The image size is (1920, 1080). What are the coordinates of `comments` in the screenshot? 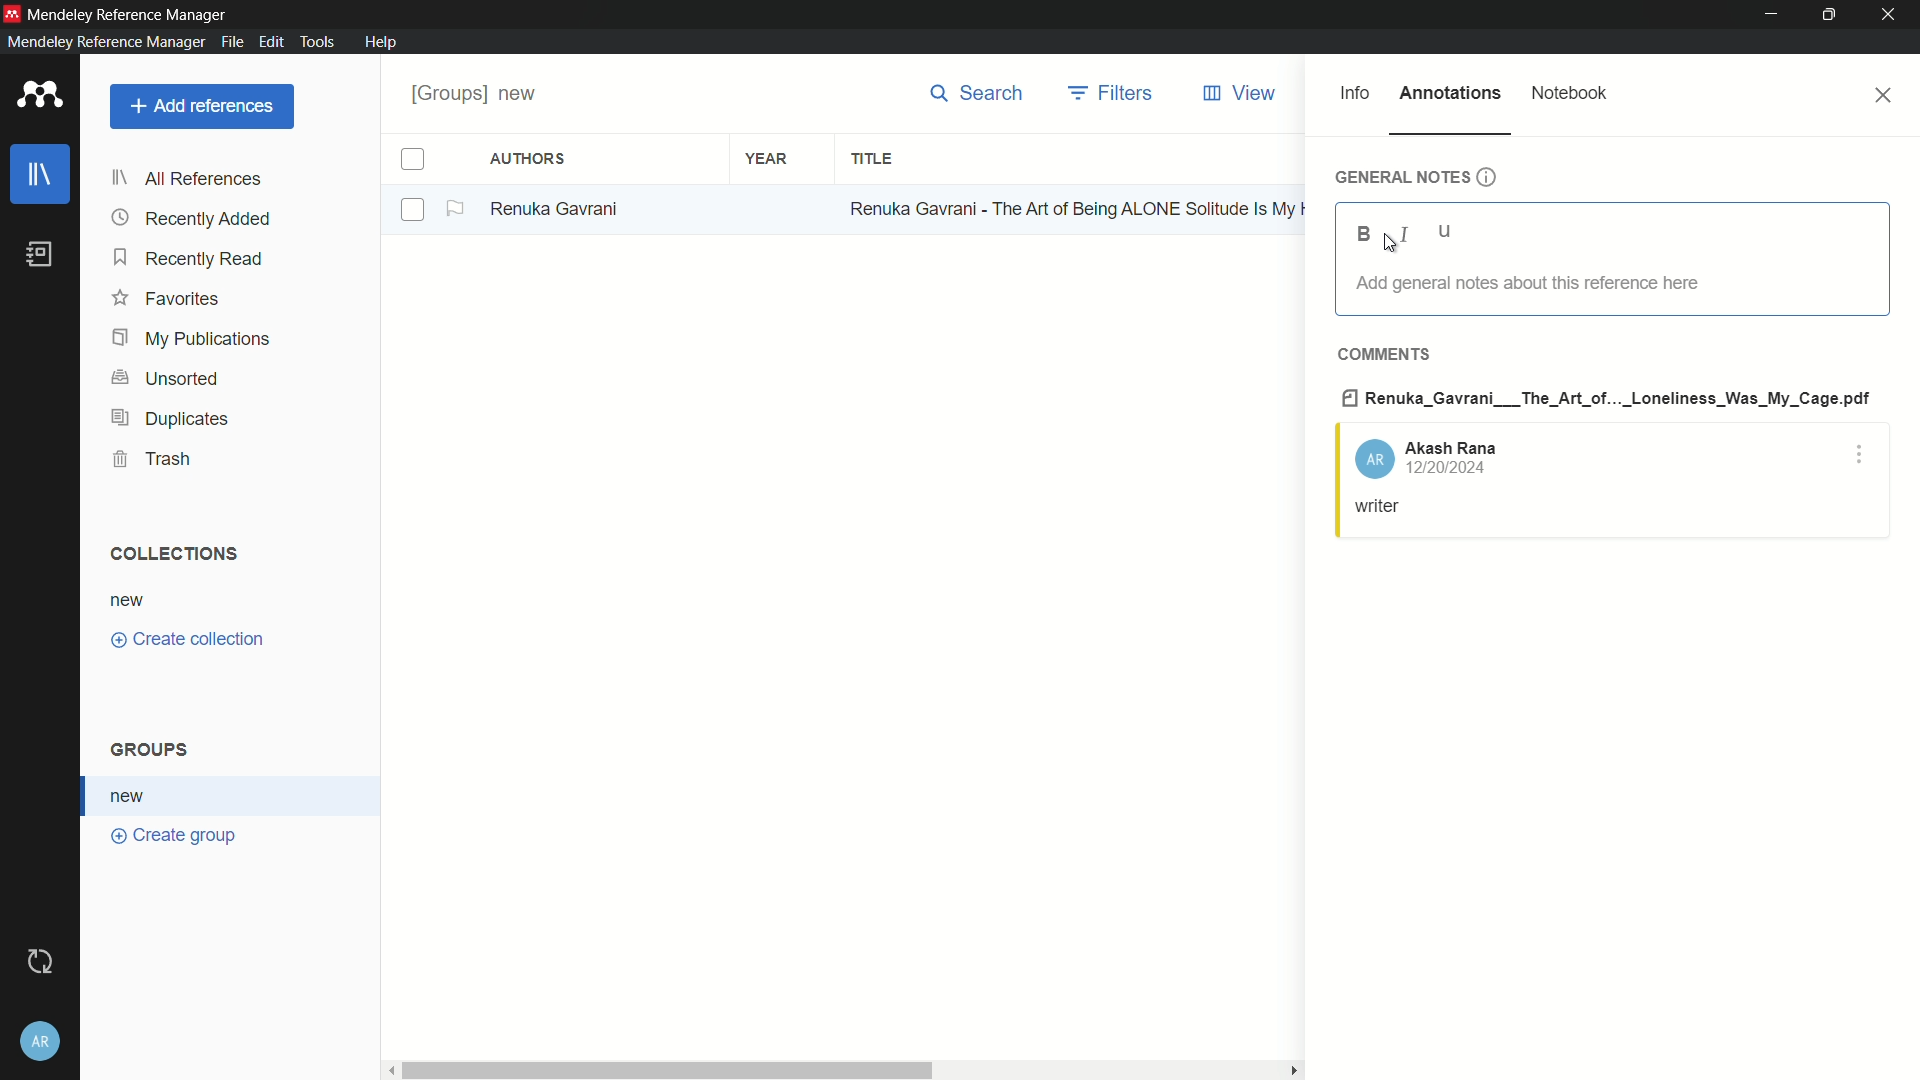 It's located at (1382, 353).